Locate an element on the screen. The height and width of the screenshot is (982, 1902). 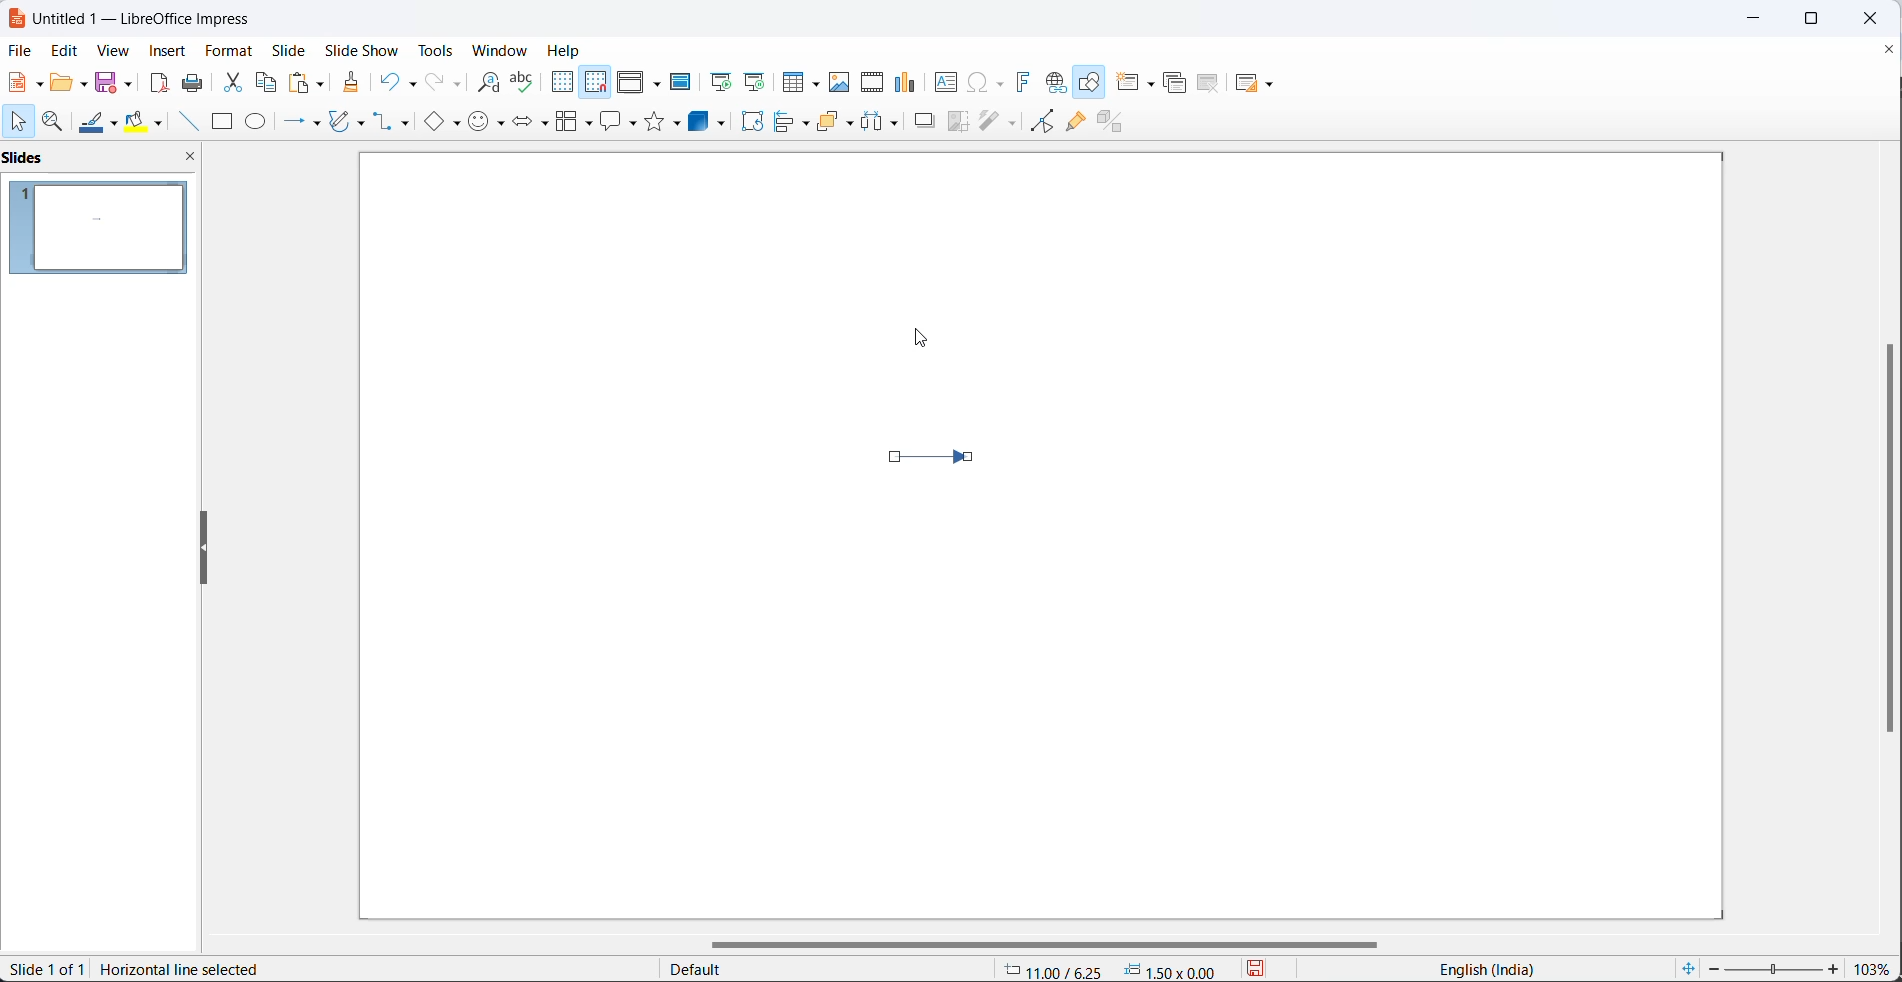
reszie is located at coordinates (200, 549).